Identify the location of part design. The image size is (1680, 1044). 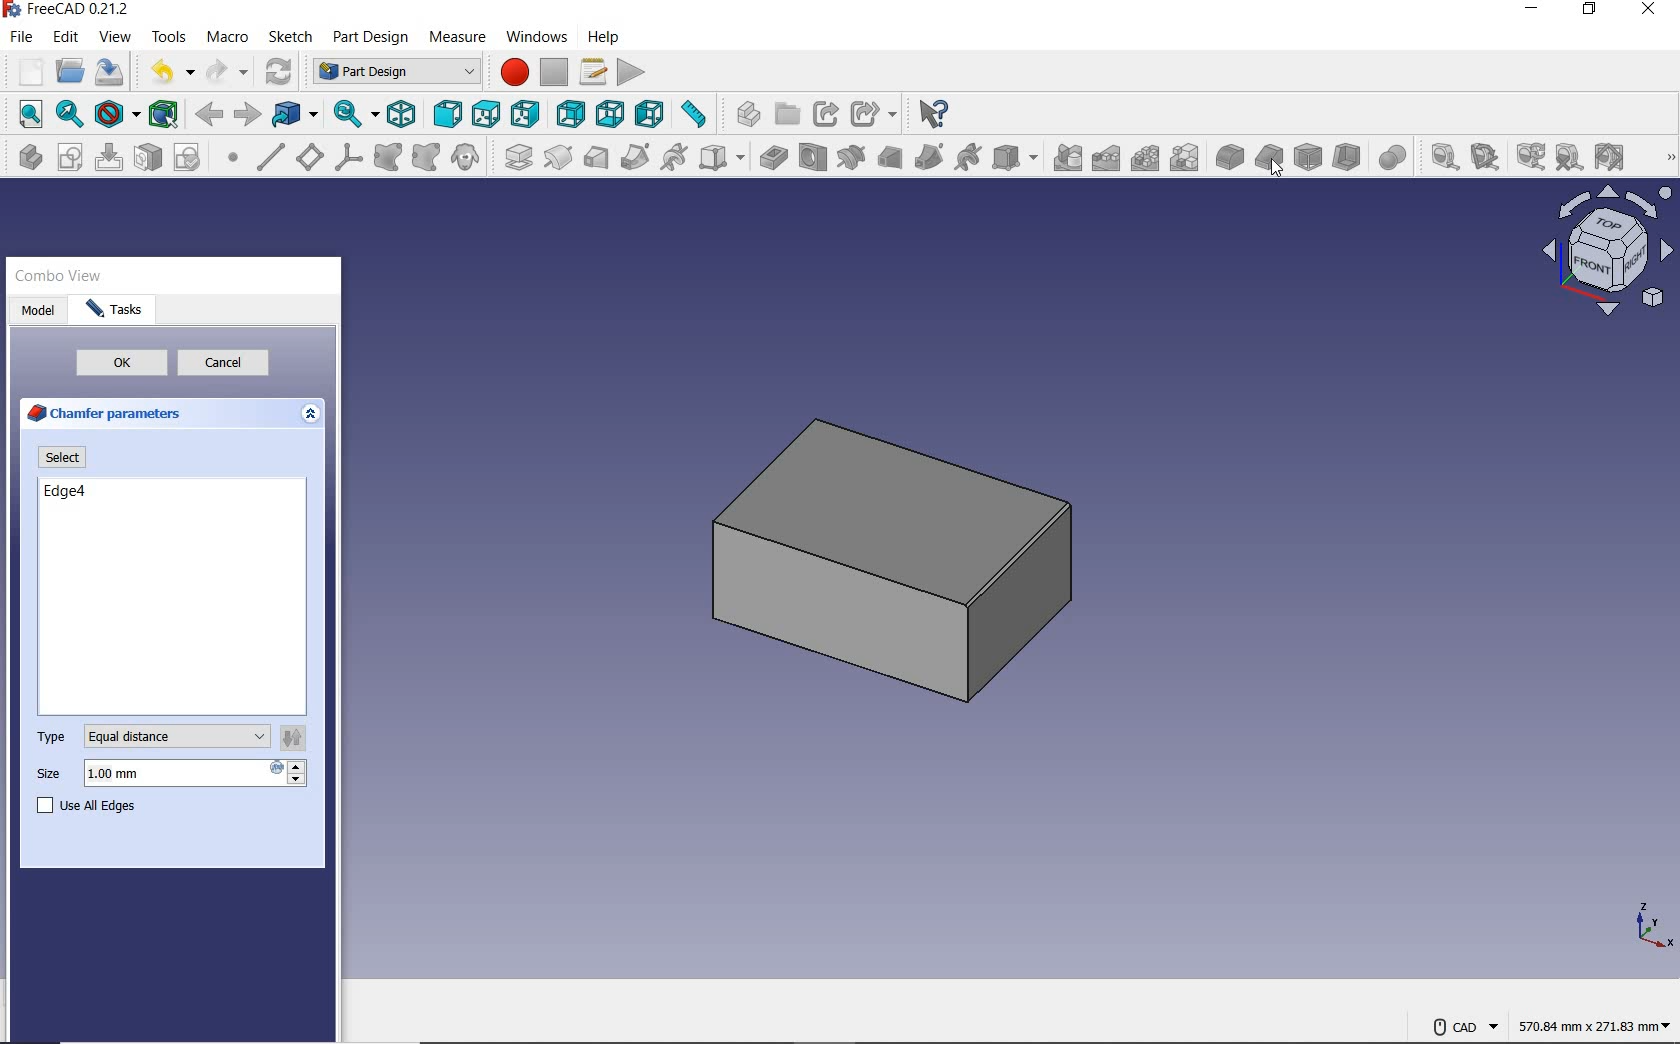
(371, 38).